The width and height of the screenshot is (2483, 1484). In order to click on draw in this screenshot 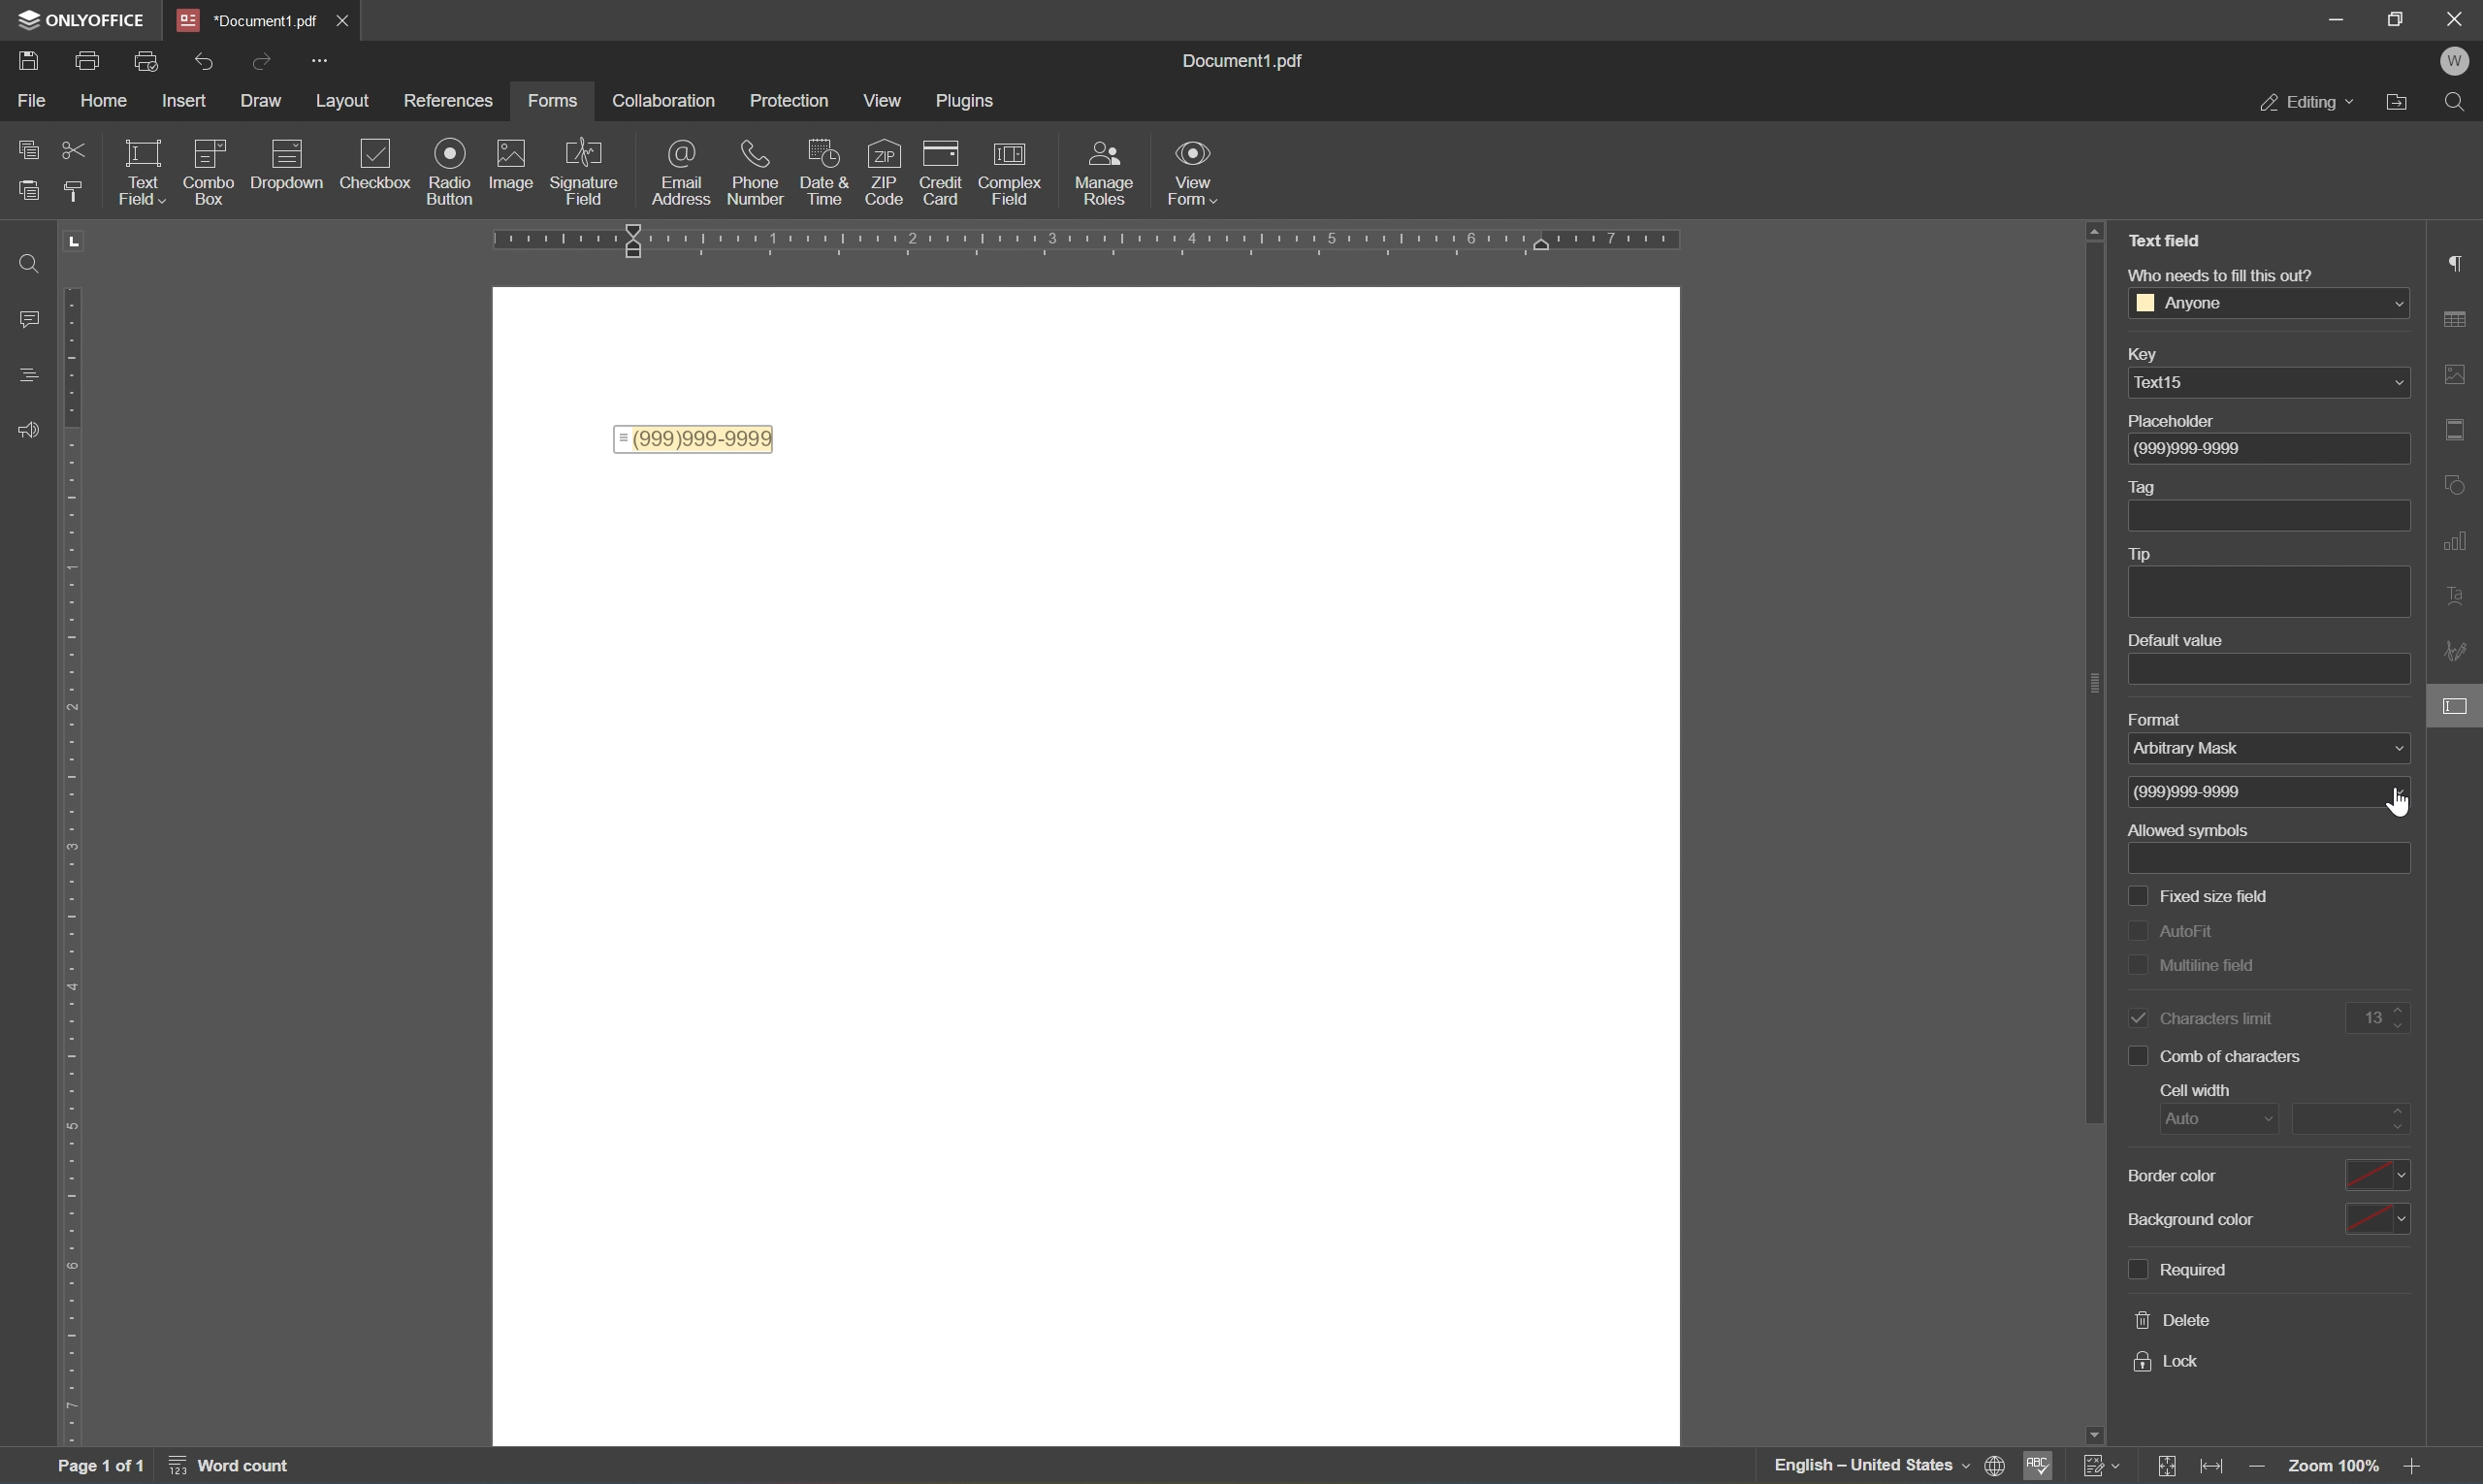, I will do `click(255, 101)`.